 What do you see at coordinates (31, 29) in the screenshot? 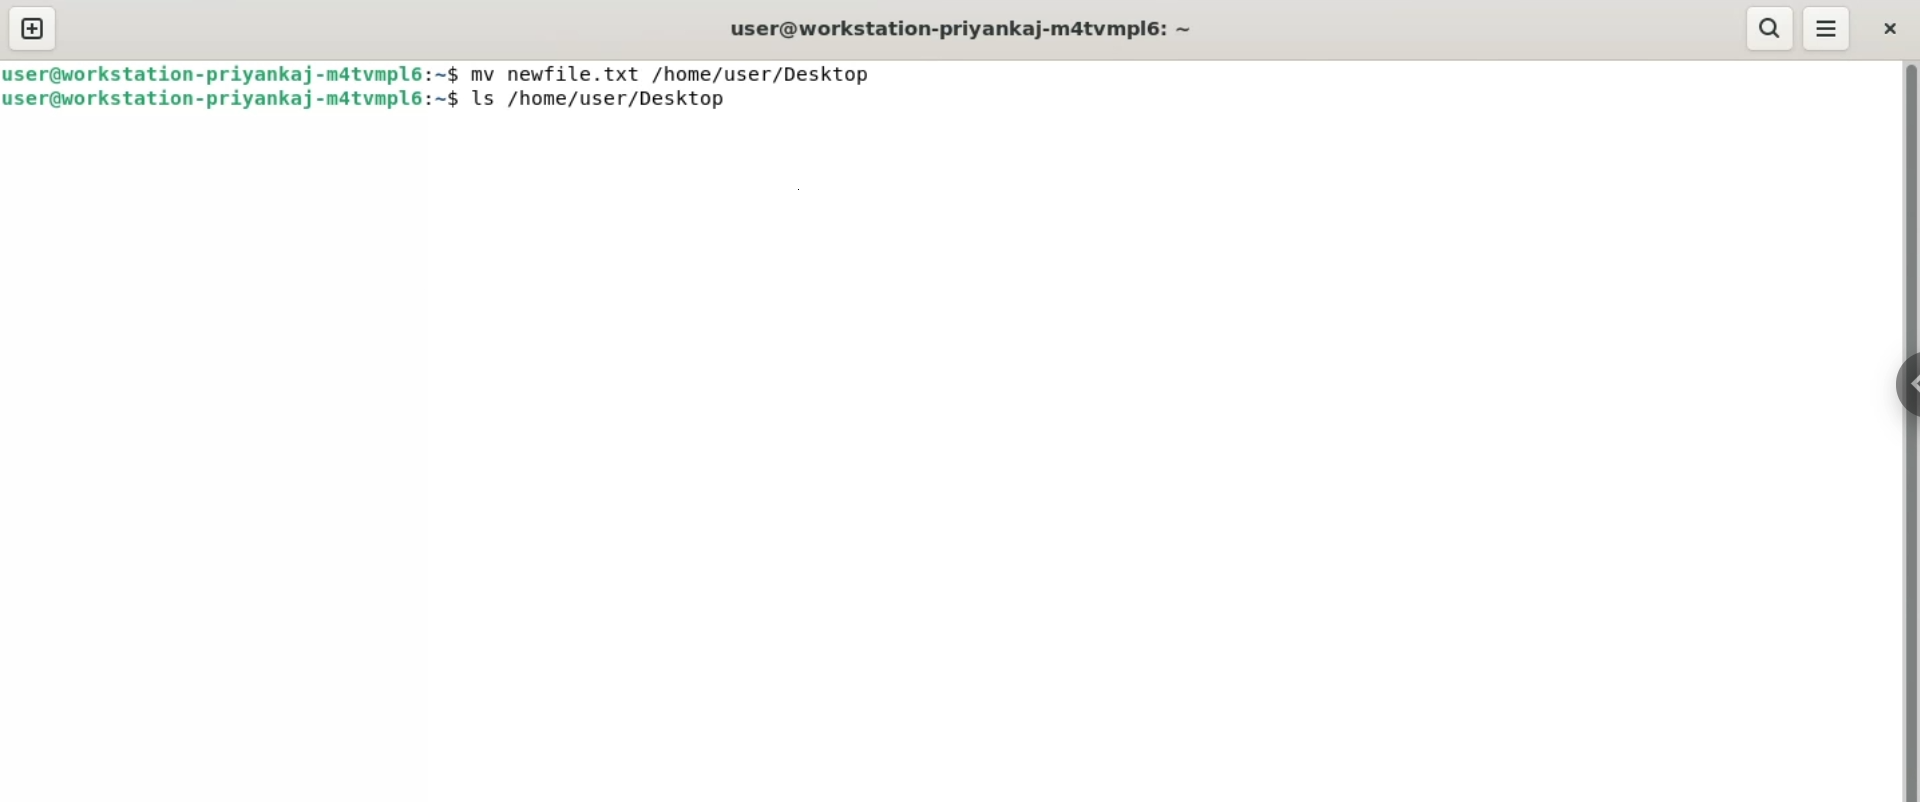
I see `new tab` at bounding box center [31, 29].